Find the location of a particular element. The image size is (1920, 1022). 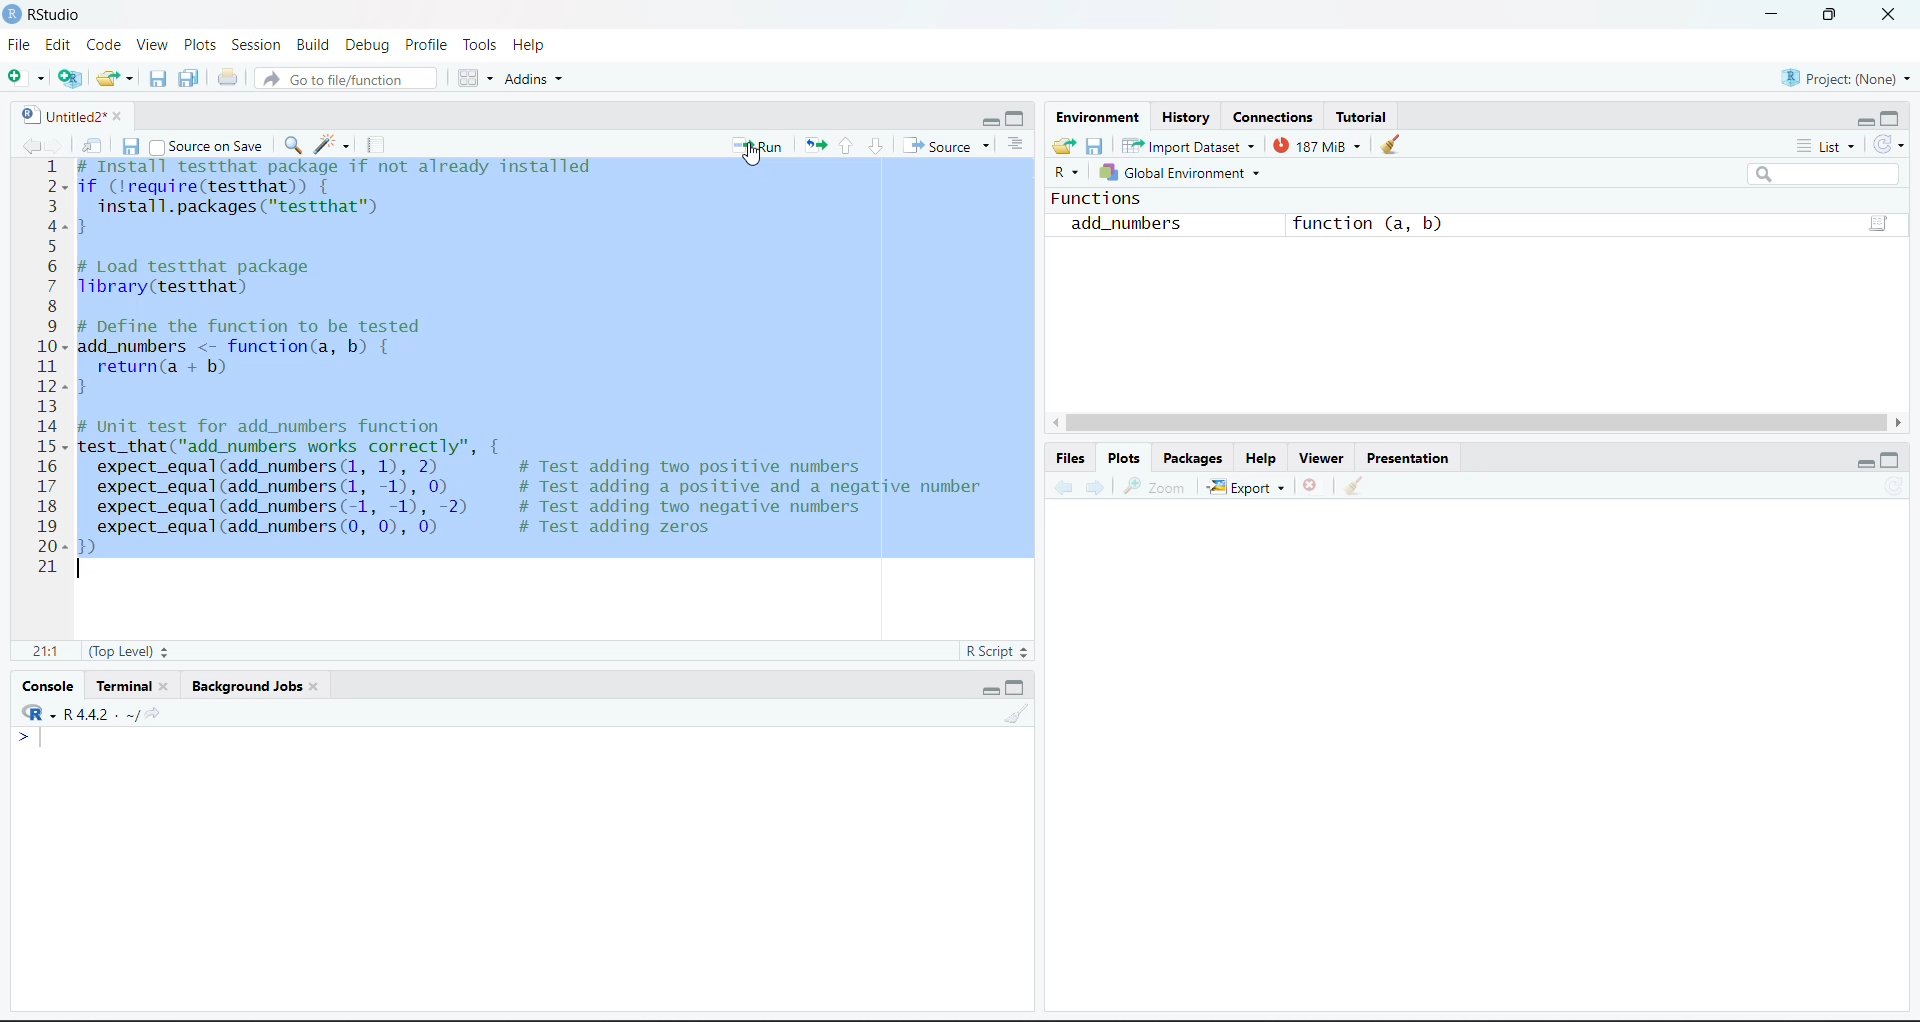

add_numbers is located at coordinates (1124, 223).